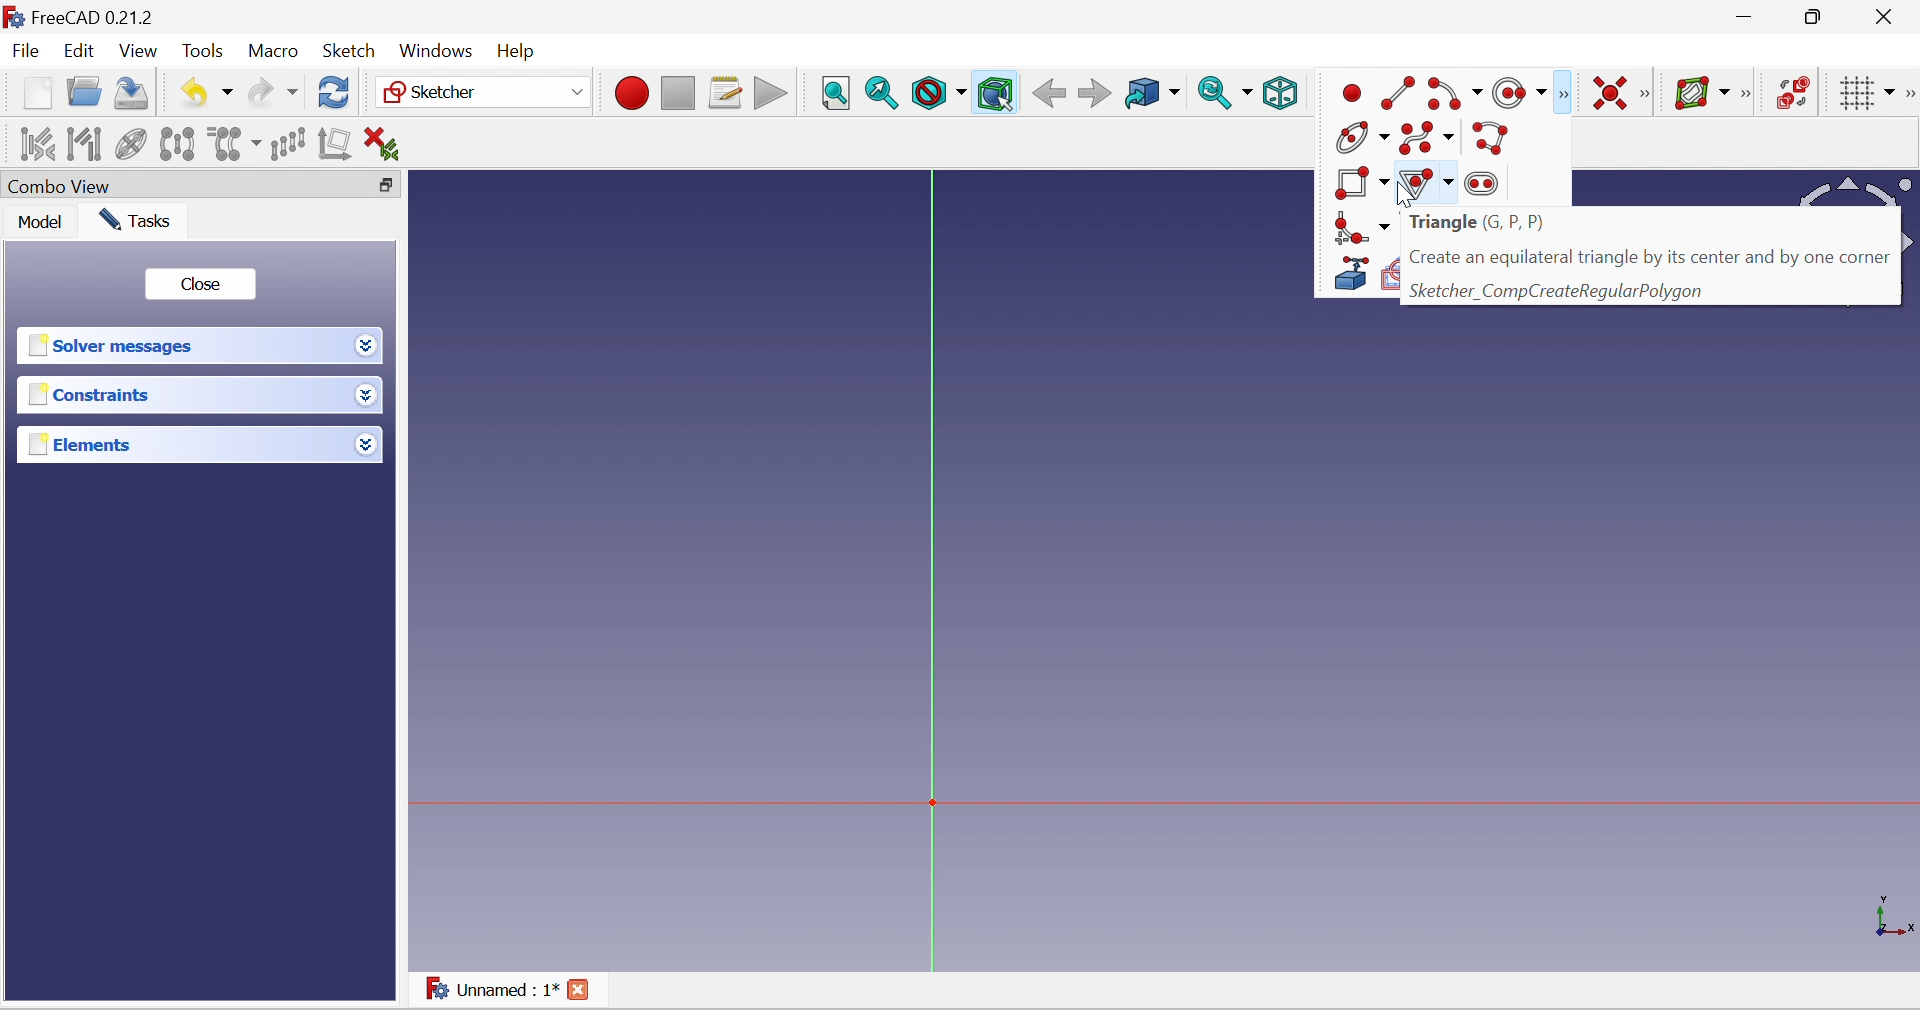  I want to click on Minimize, so click(1744, 16).